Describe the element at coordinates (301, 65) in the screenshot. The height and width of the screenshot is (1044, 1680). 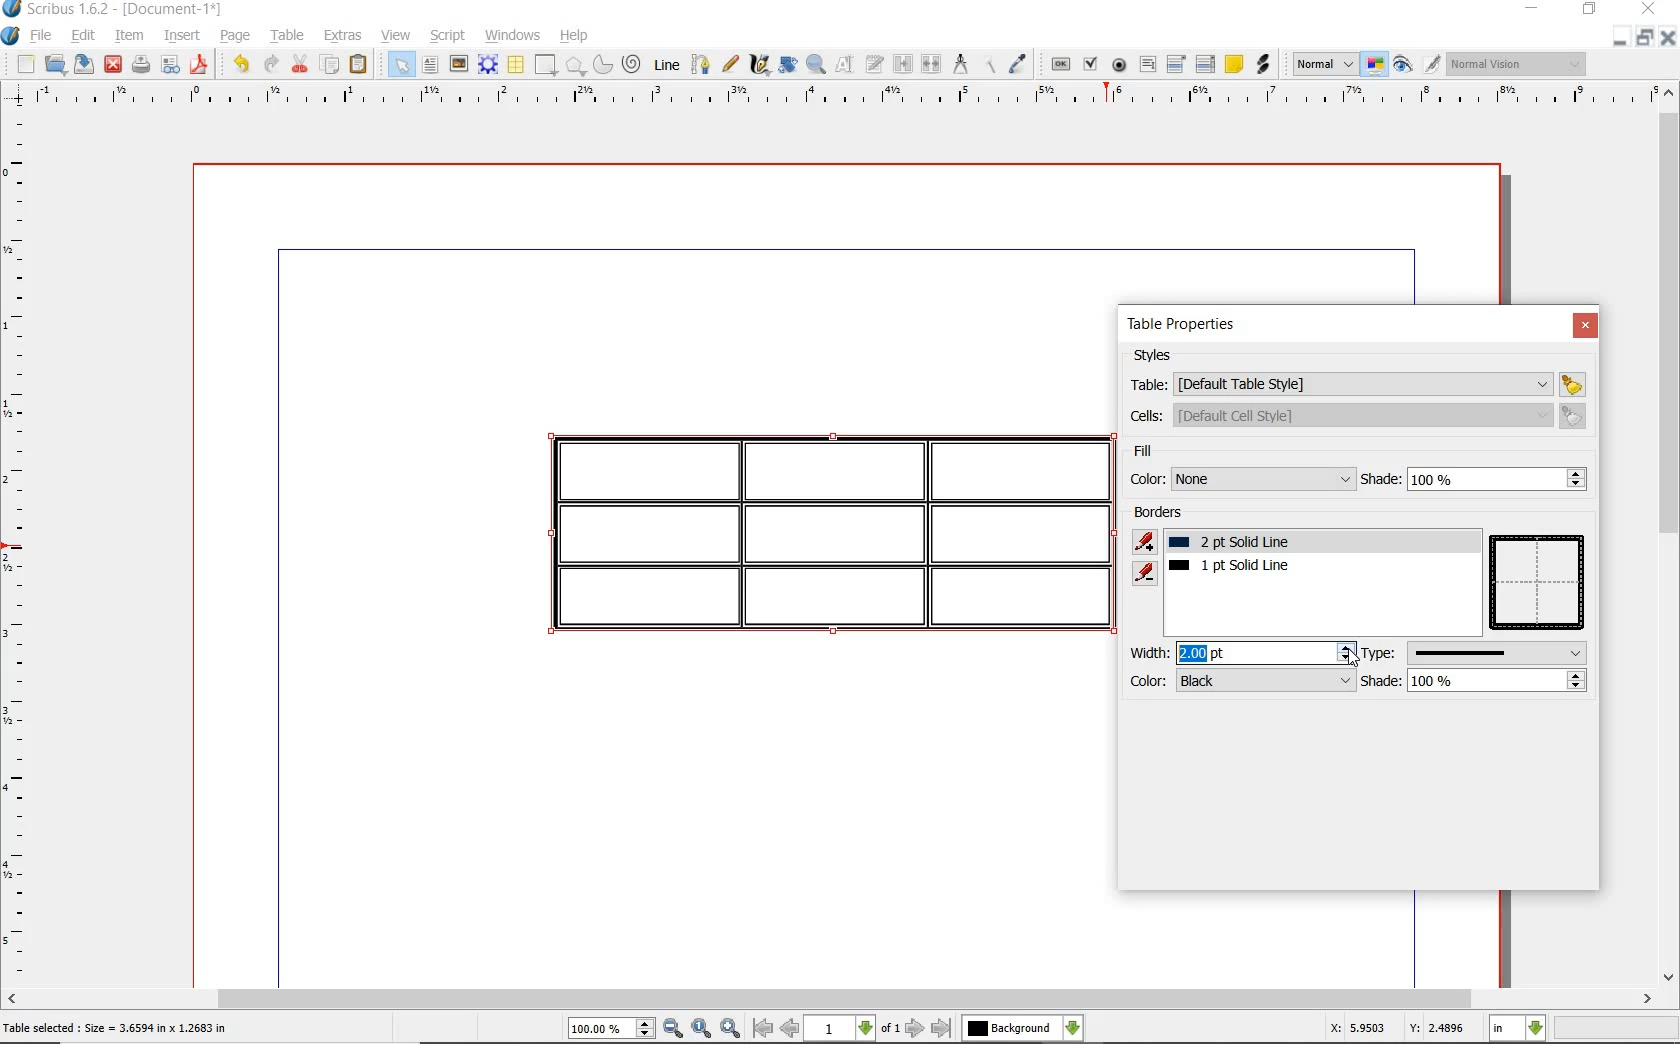
I see `cut` at that location.